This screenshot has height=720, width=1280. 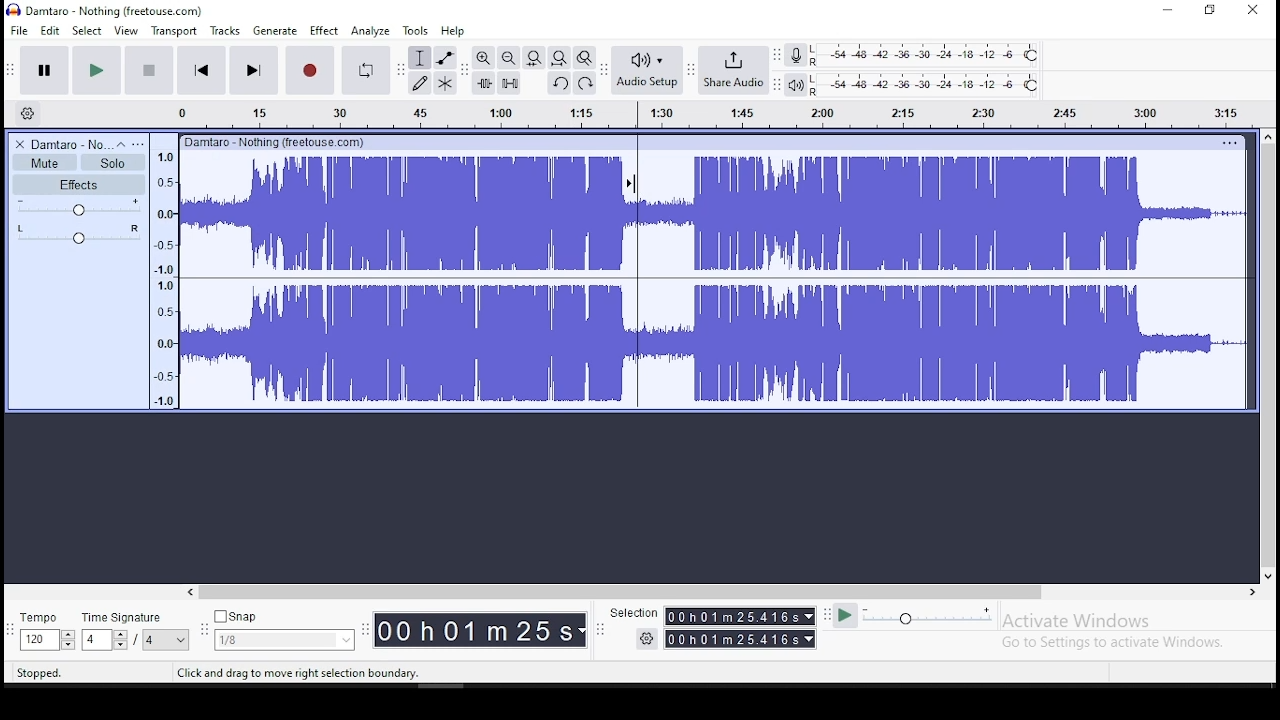 What do you see at coordinates (310, 70) in the screenshot?
I see `record` at bounding box center [310, 70].